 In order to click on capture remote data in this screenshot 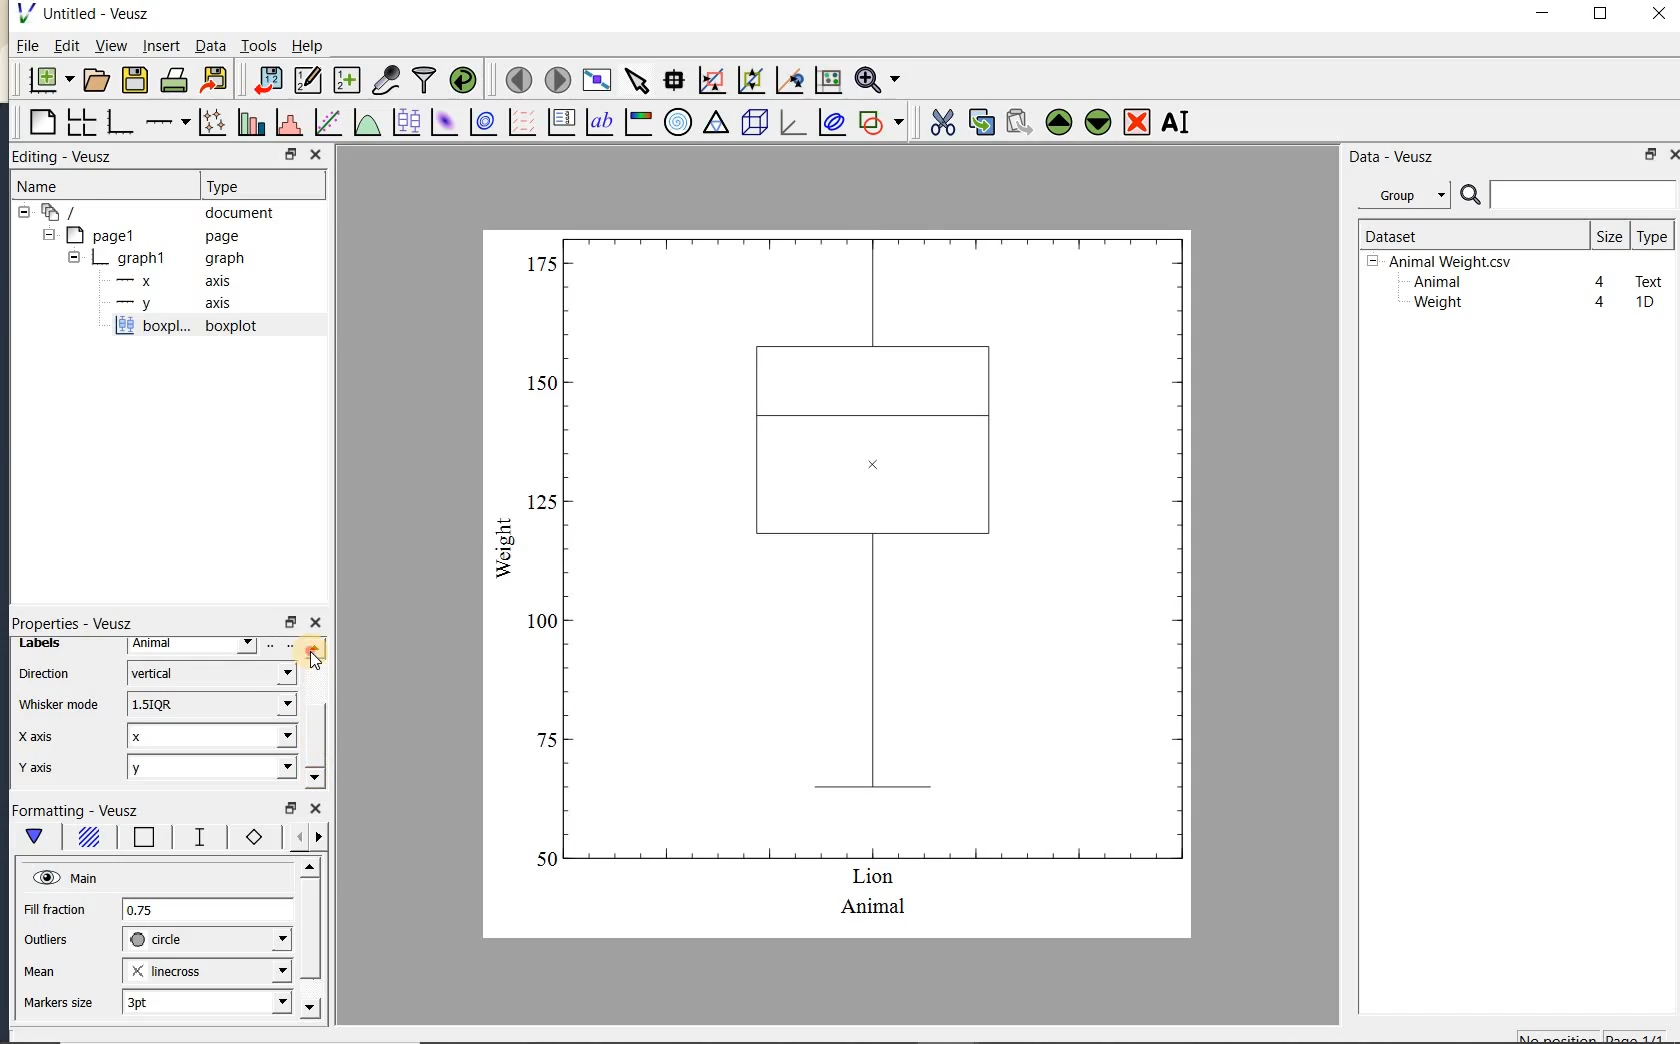, I will do `click(386, 79)`.